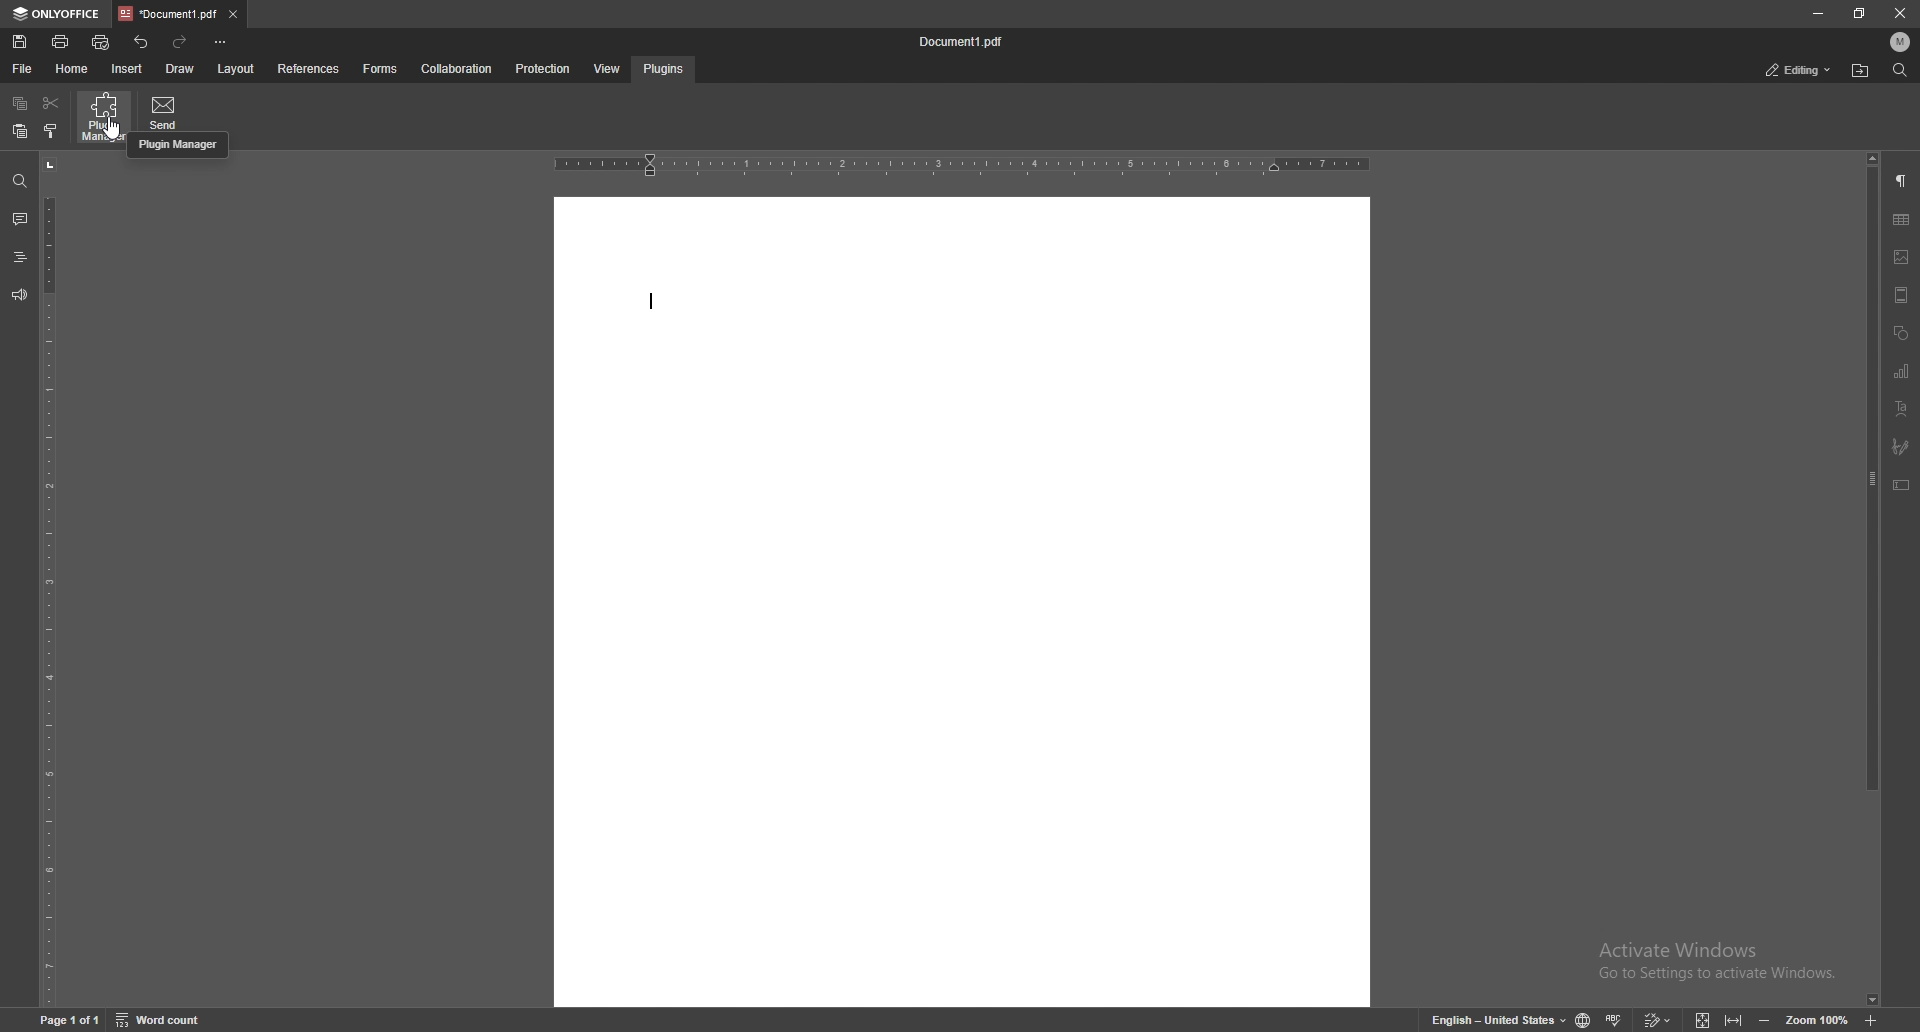 This screenshot has width=1920, height=1032. Describe the element at coordinates (177, 146) in the screenshot. I see `cursor description` at that location.